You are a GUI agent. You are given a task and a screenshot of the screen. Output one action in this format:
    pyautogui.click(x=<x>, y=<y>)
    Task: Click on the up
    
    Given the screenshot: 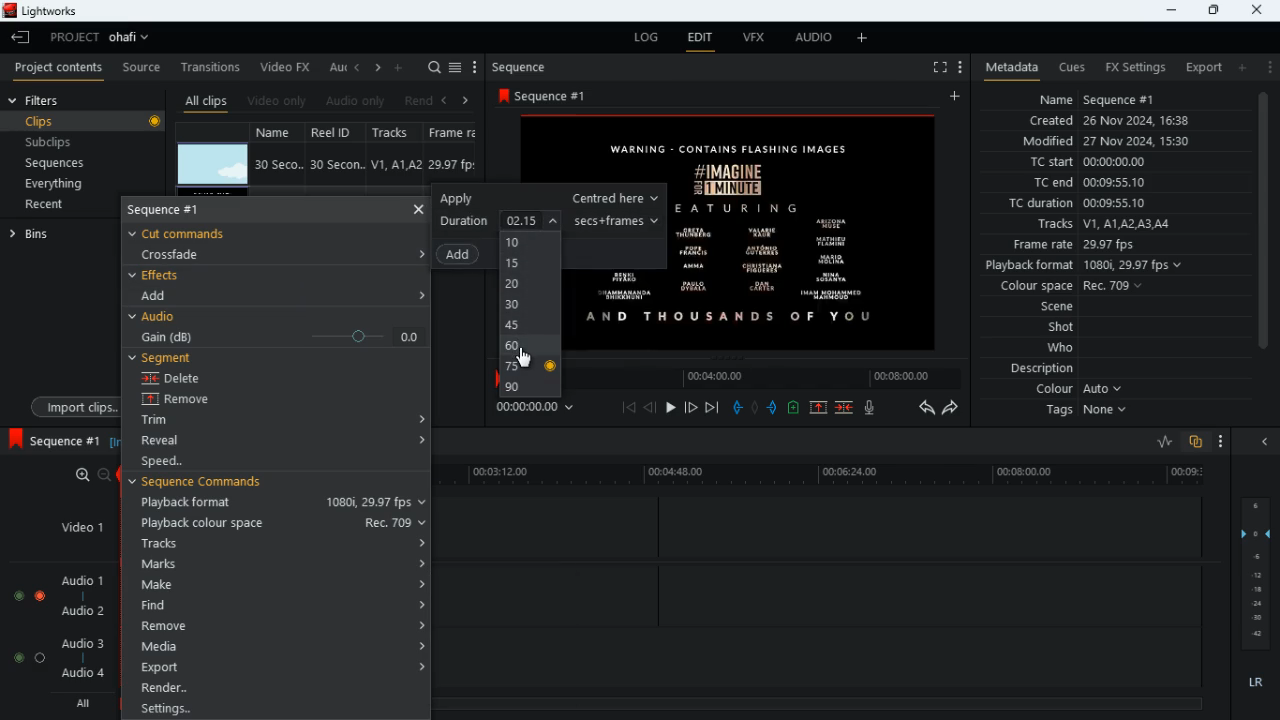 What is the action you would take?
    pyautogui.click(x=818, y=409)
    